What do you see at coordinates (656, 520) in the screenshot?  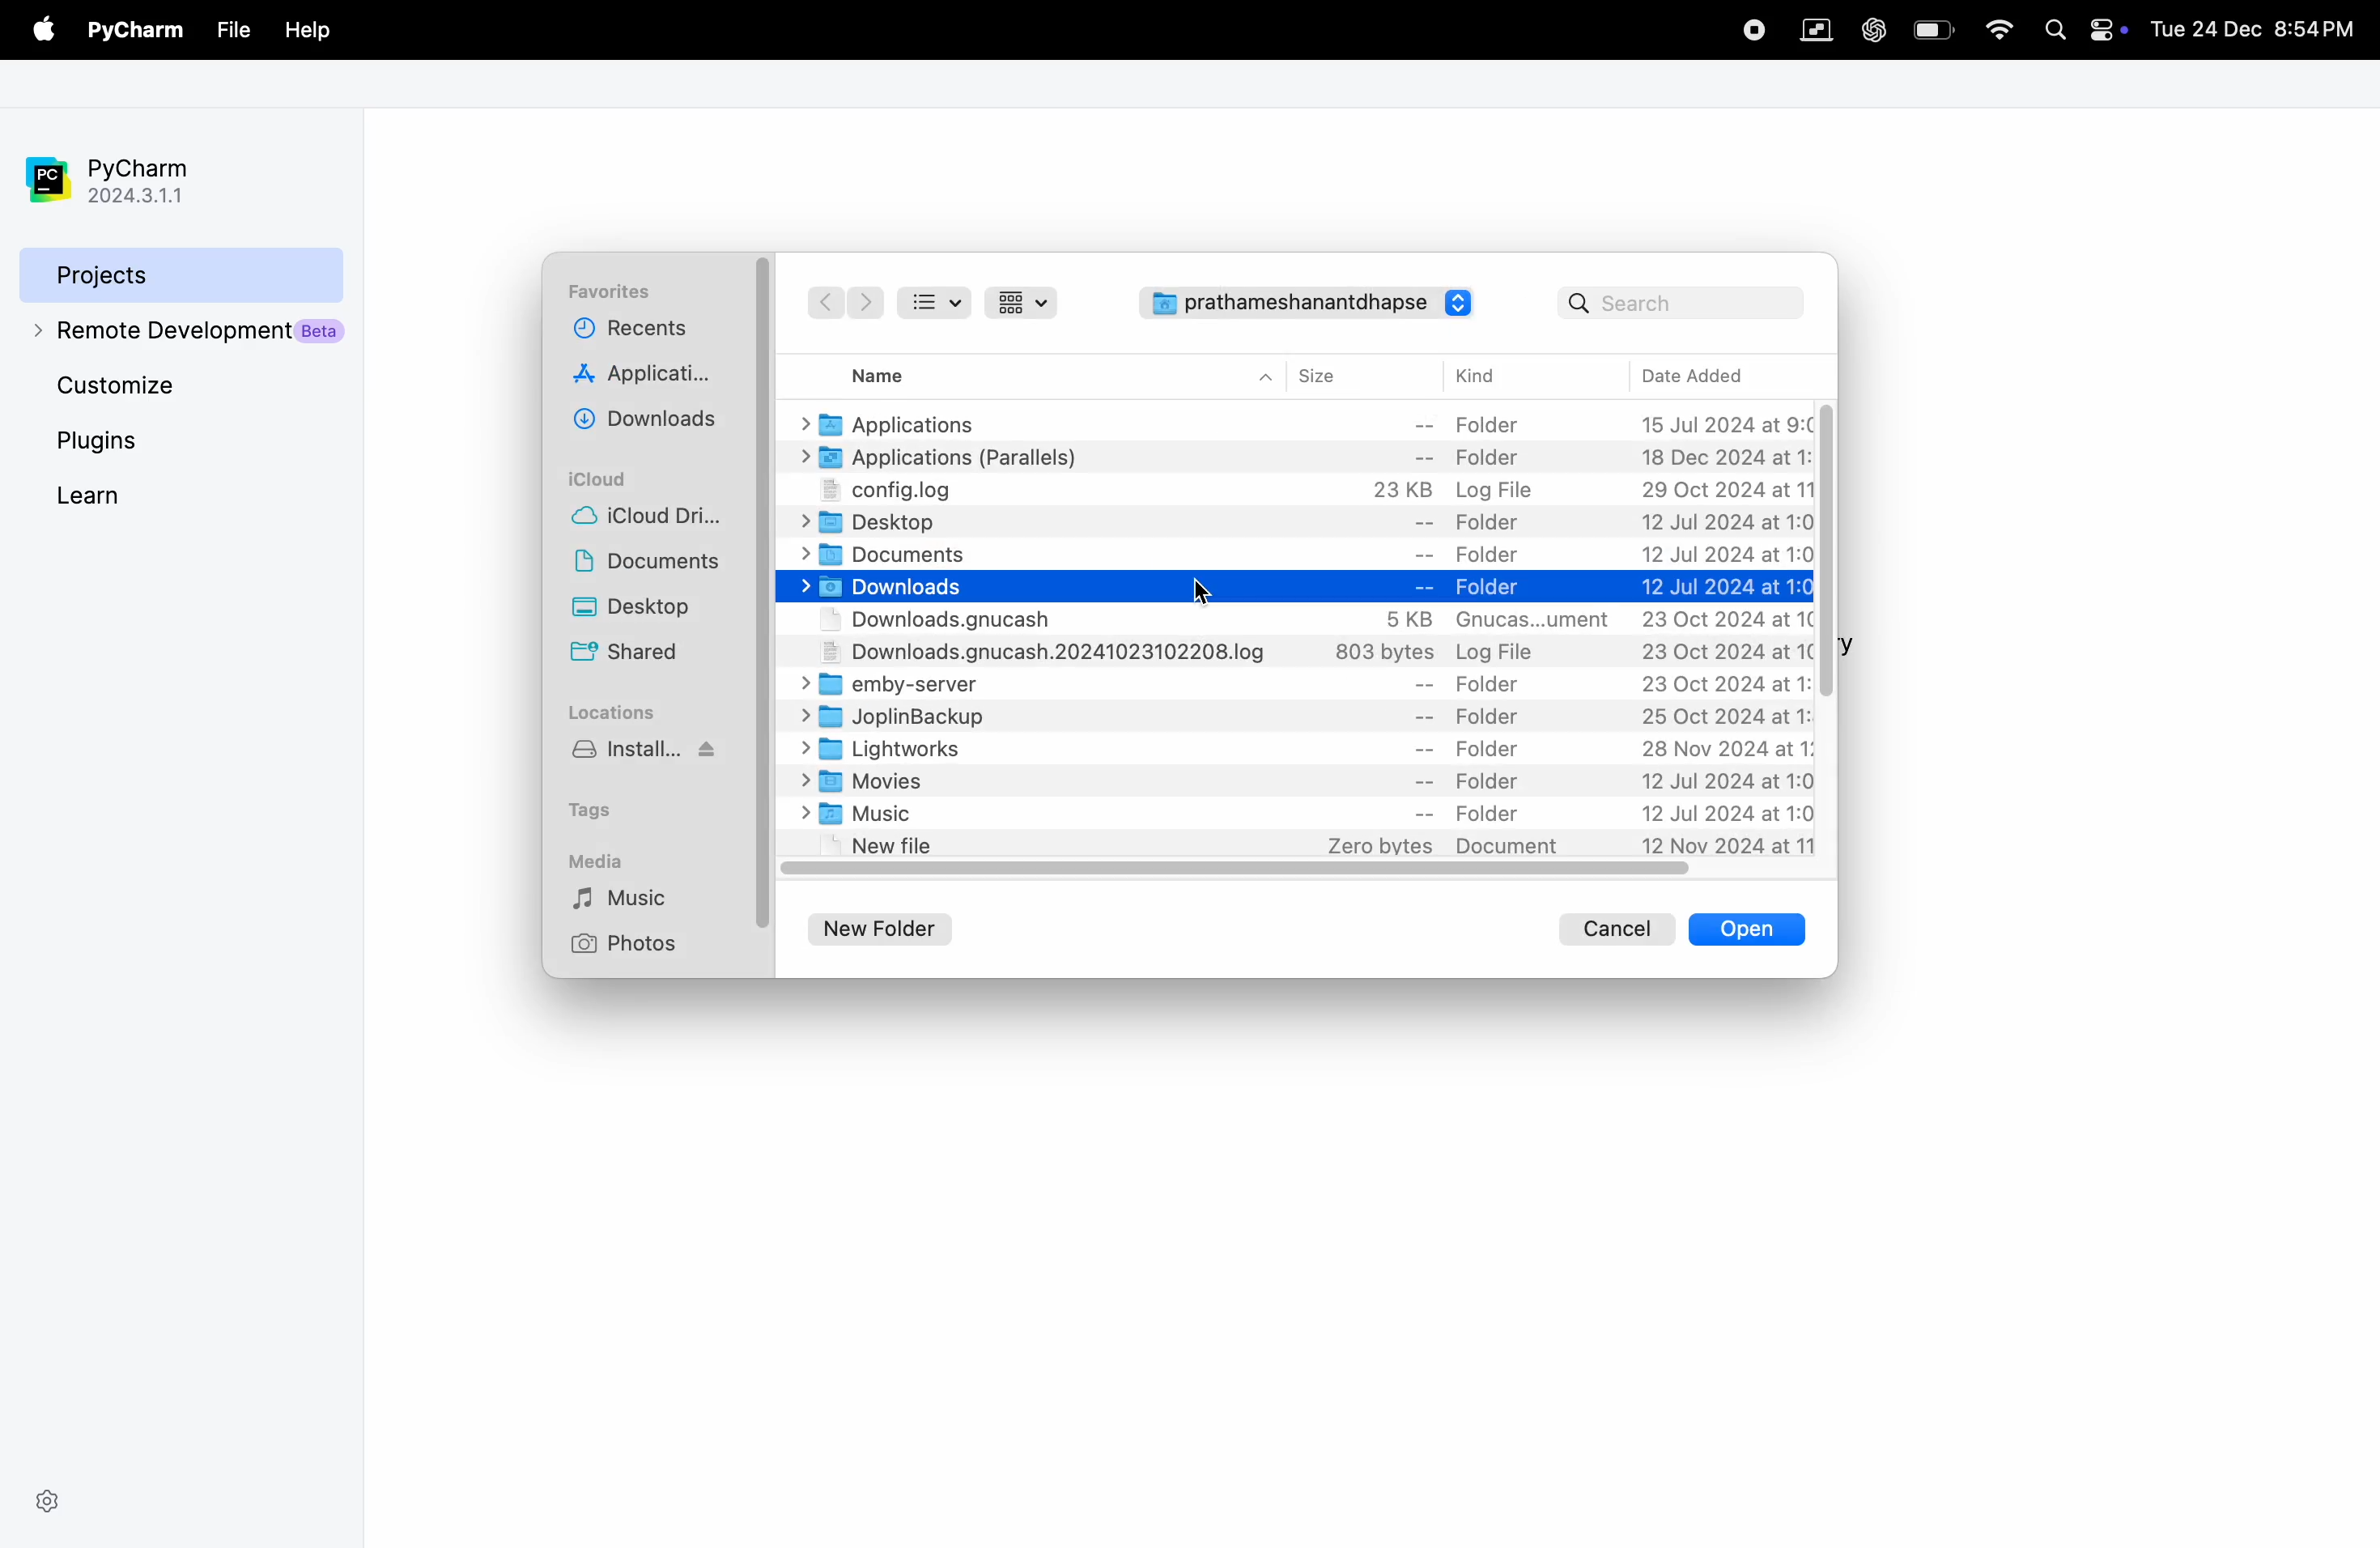 I see `cloud drive` at bounding box center [656, 520].